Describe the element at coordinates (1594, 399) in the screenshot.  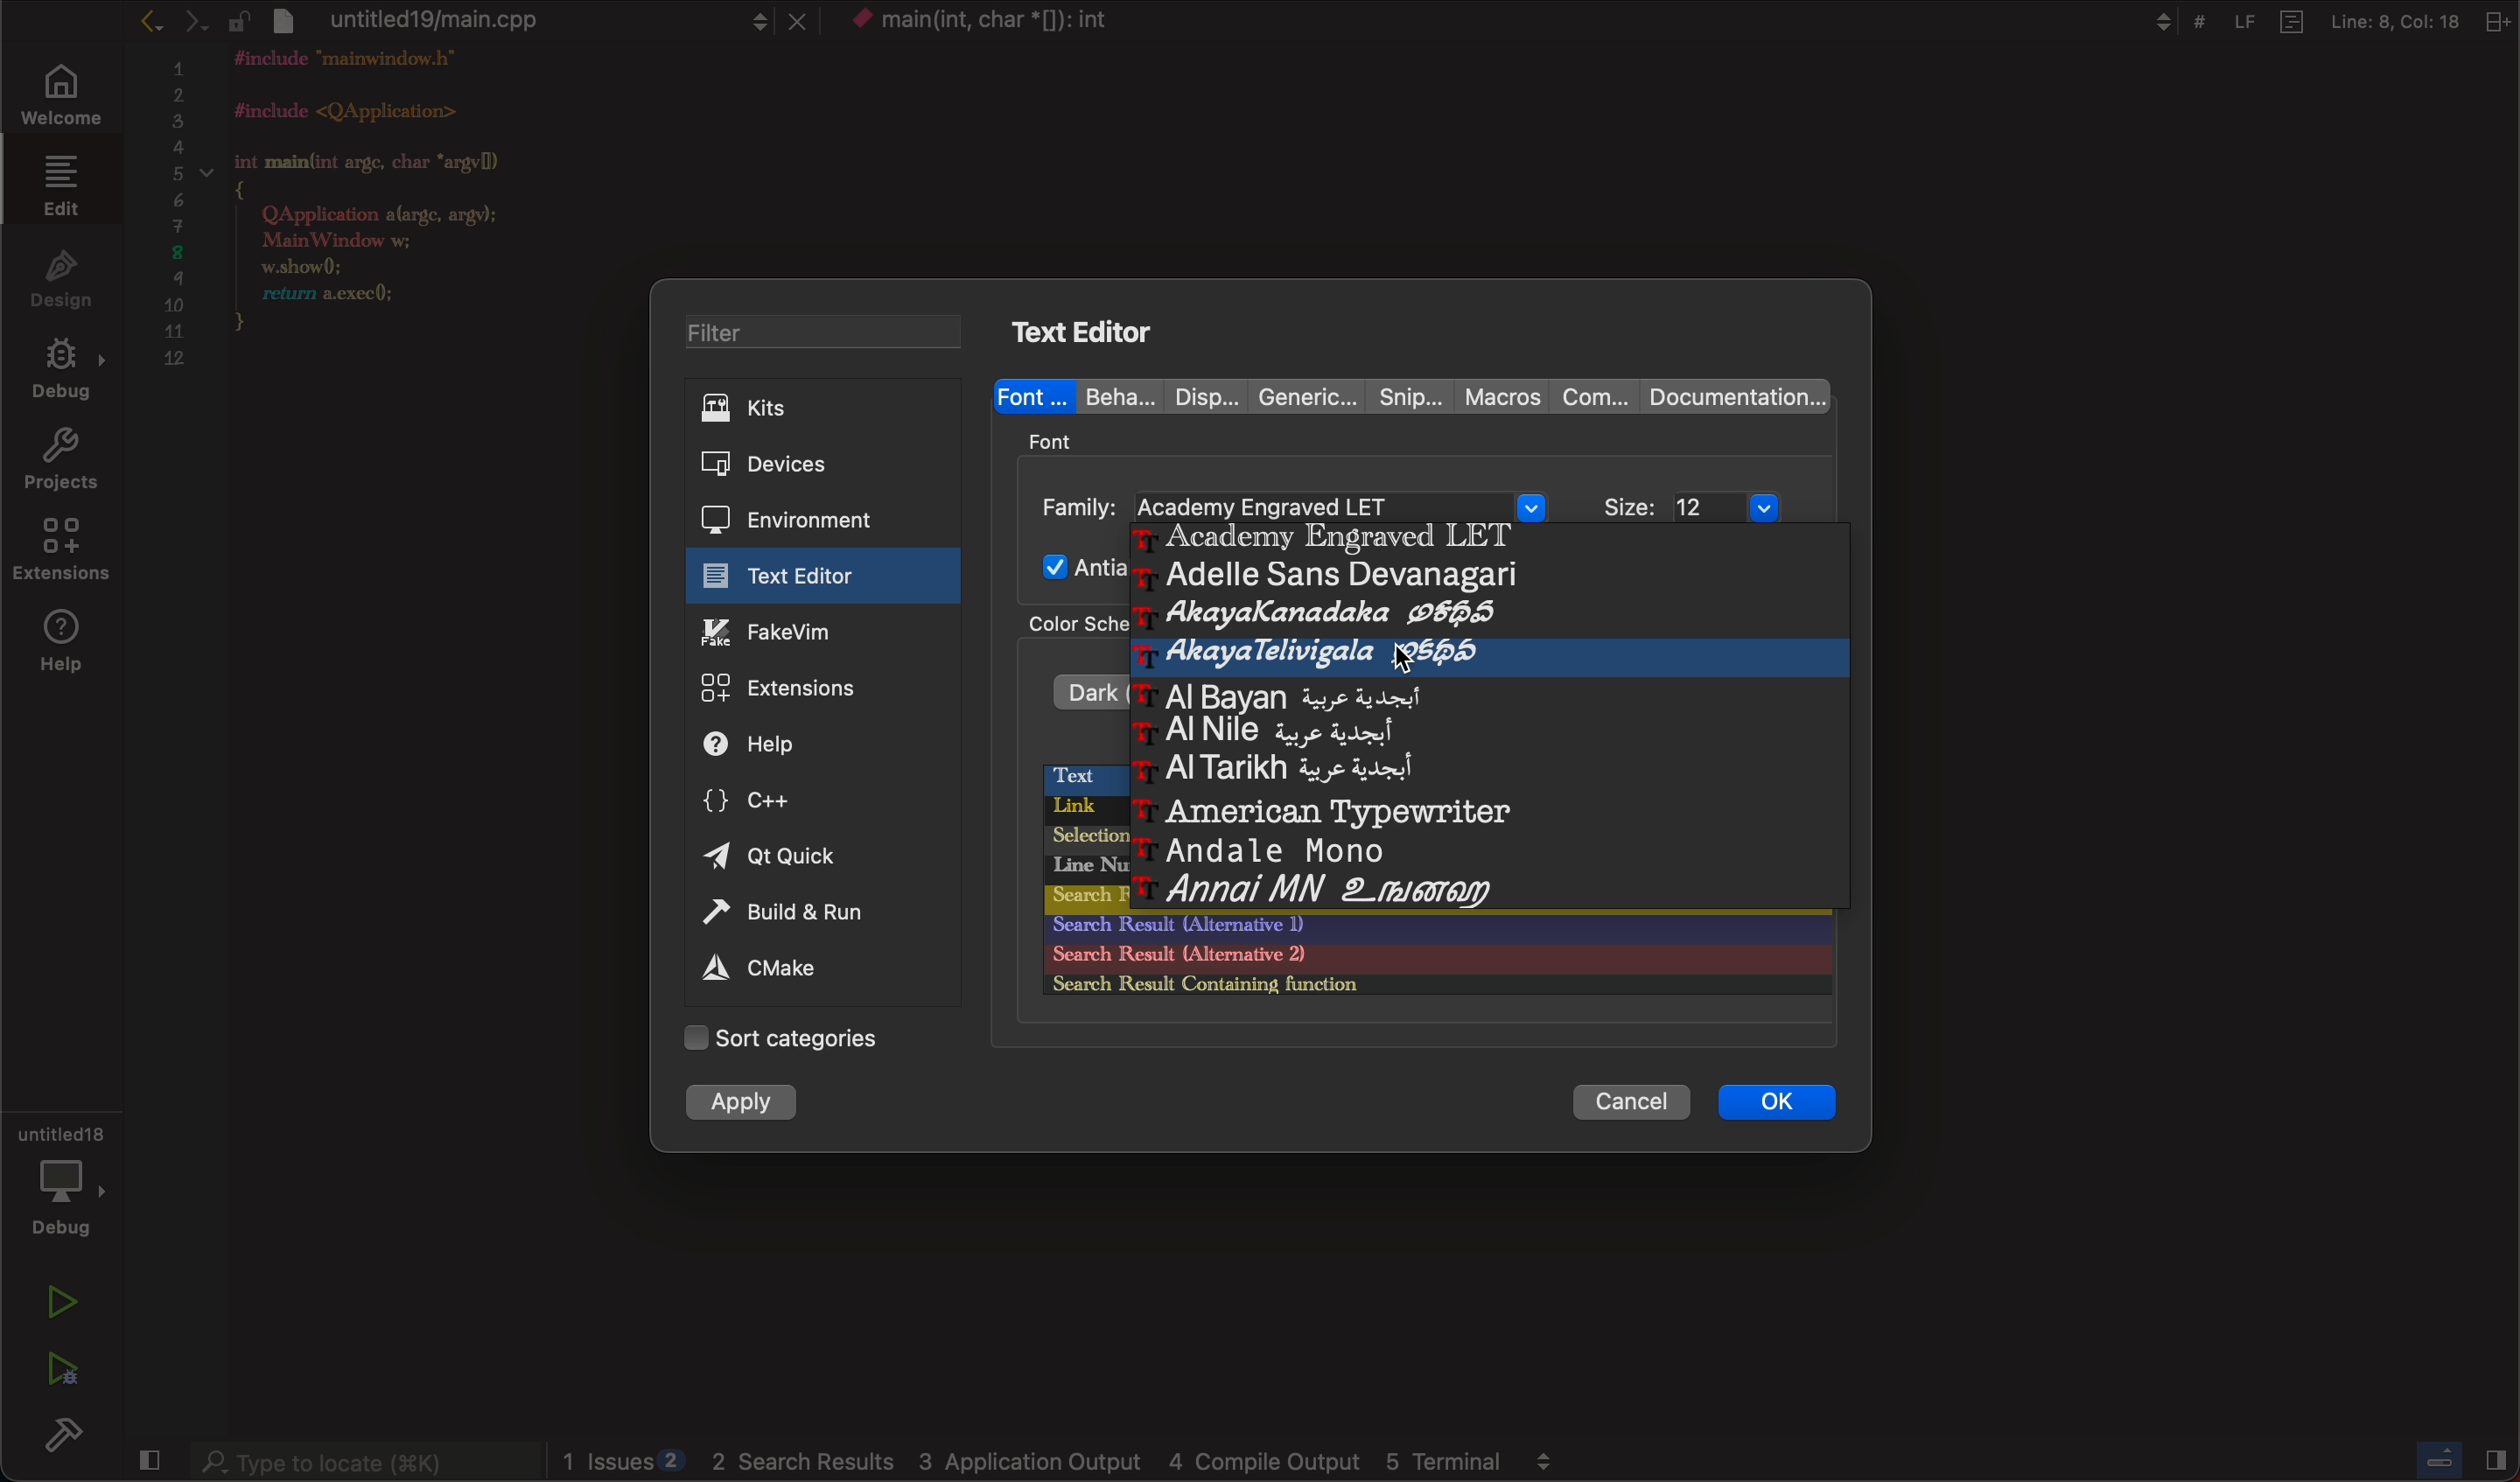
I see `com` at that location.